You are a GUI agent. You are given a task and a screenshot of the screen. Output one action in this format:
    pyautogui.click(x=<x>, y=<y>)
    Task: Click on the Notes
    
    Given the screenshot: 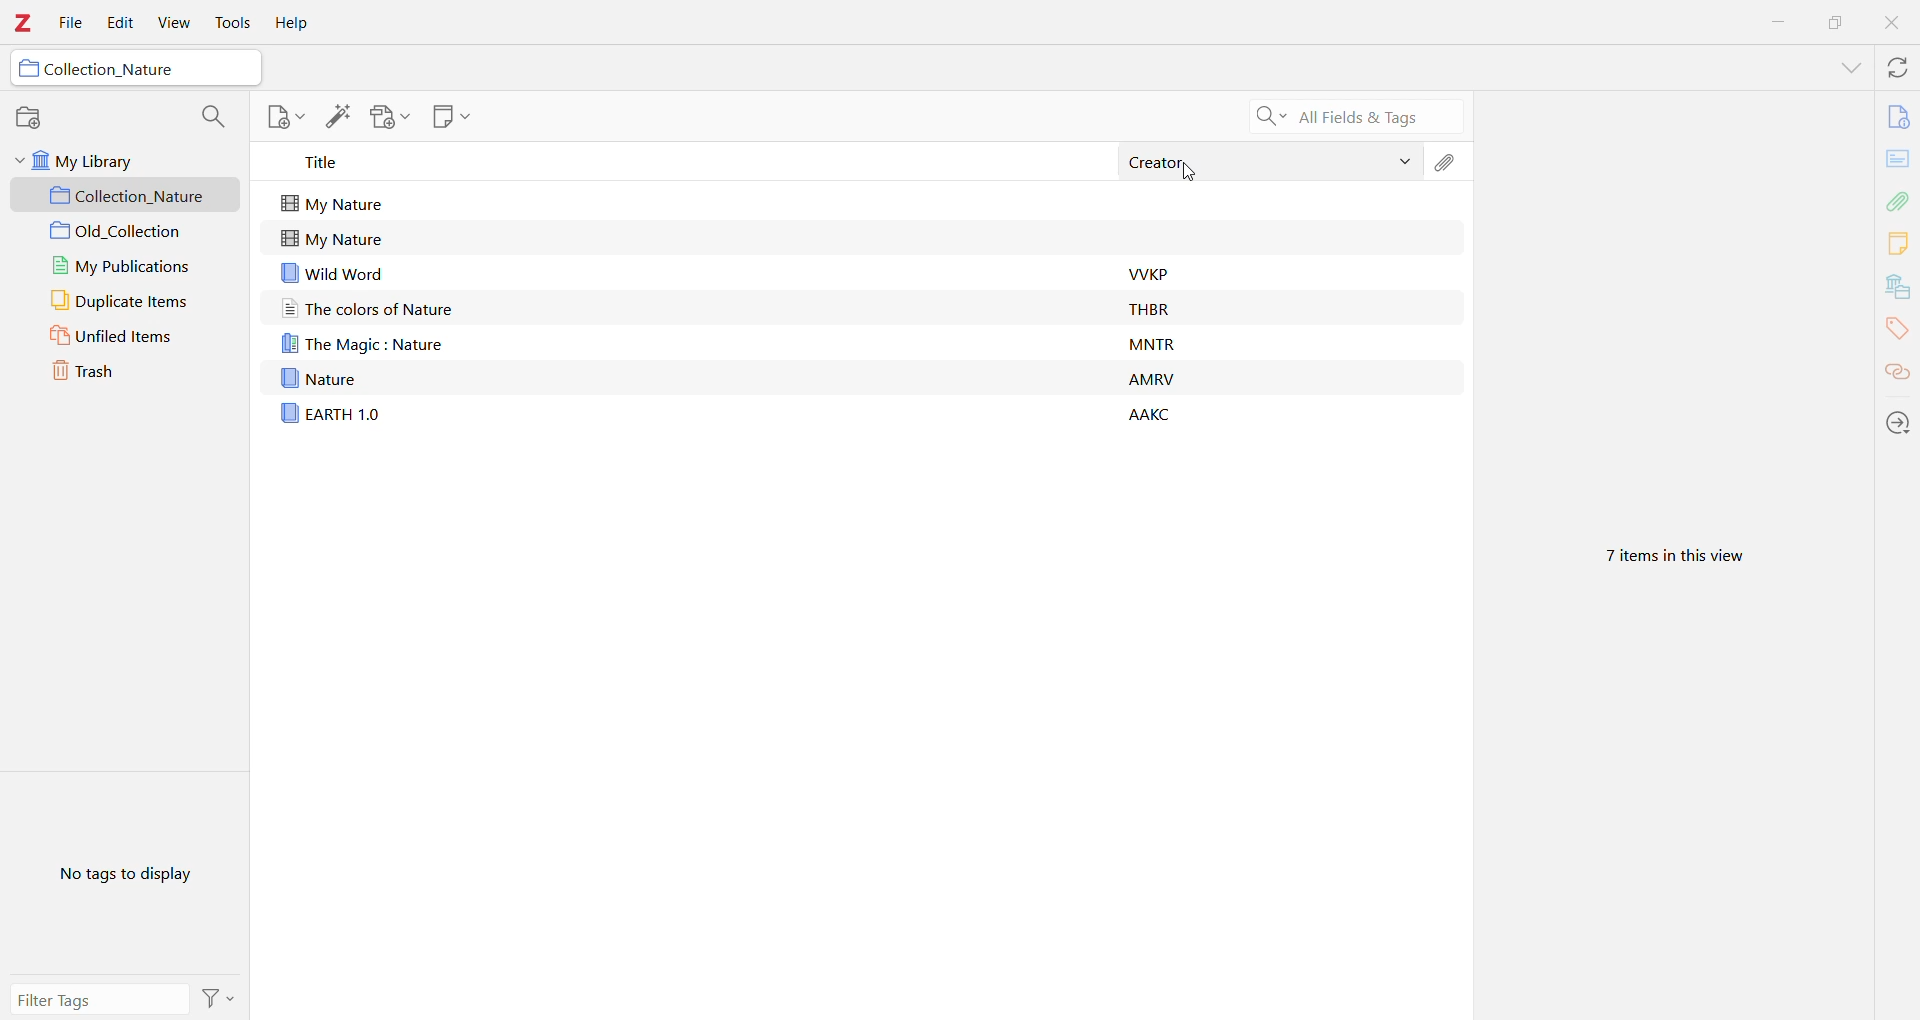 What is the action you would take?
    pyautogui.click(x=1898, y=243)
    